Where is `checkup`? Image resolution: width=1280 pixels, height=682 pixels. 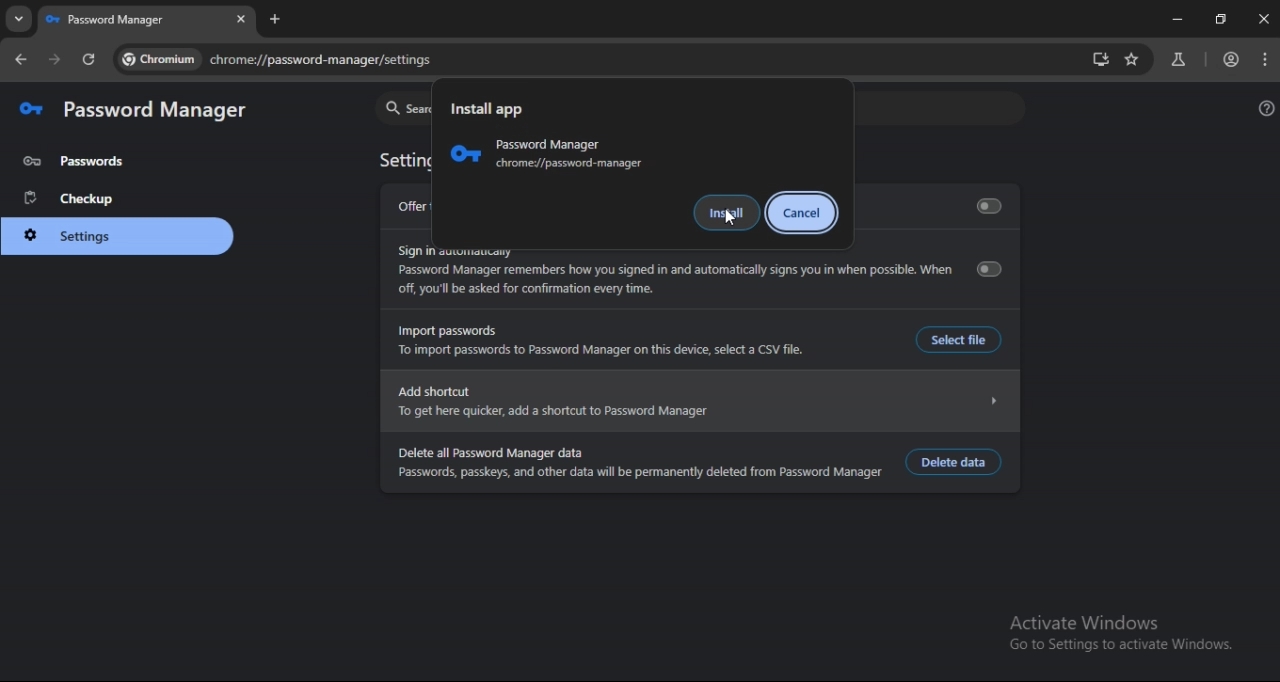 checkup is located at coordinates (72, 199).